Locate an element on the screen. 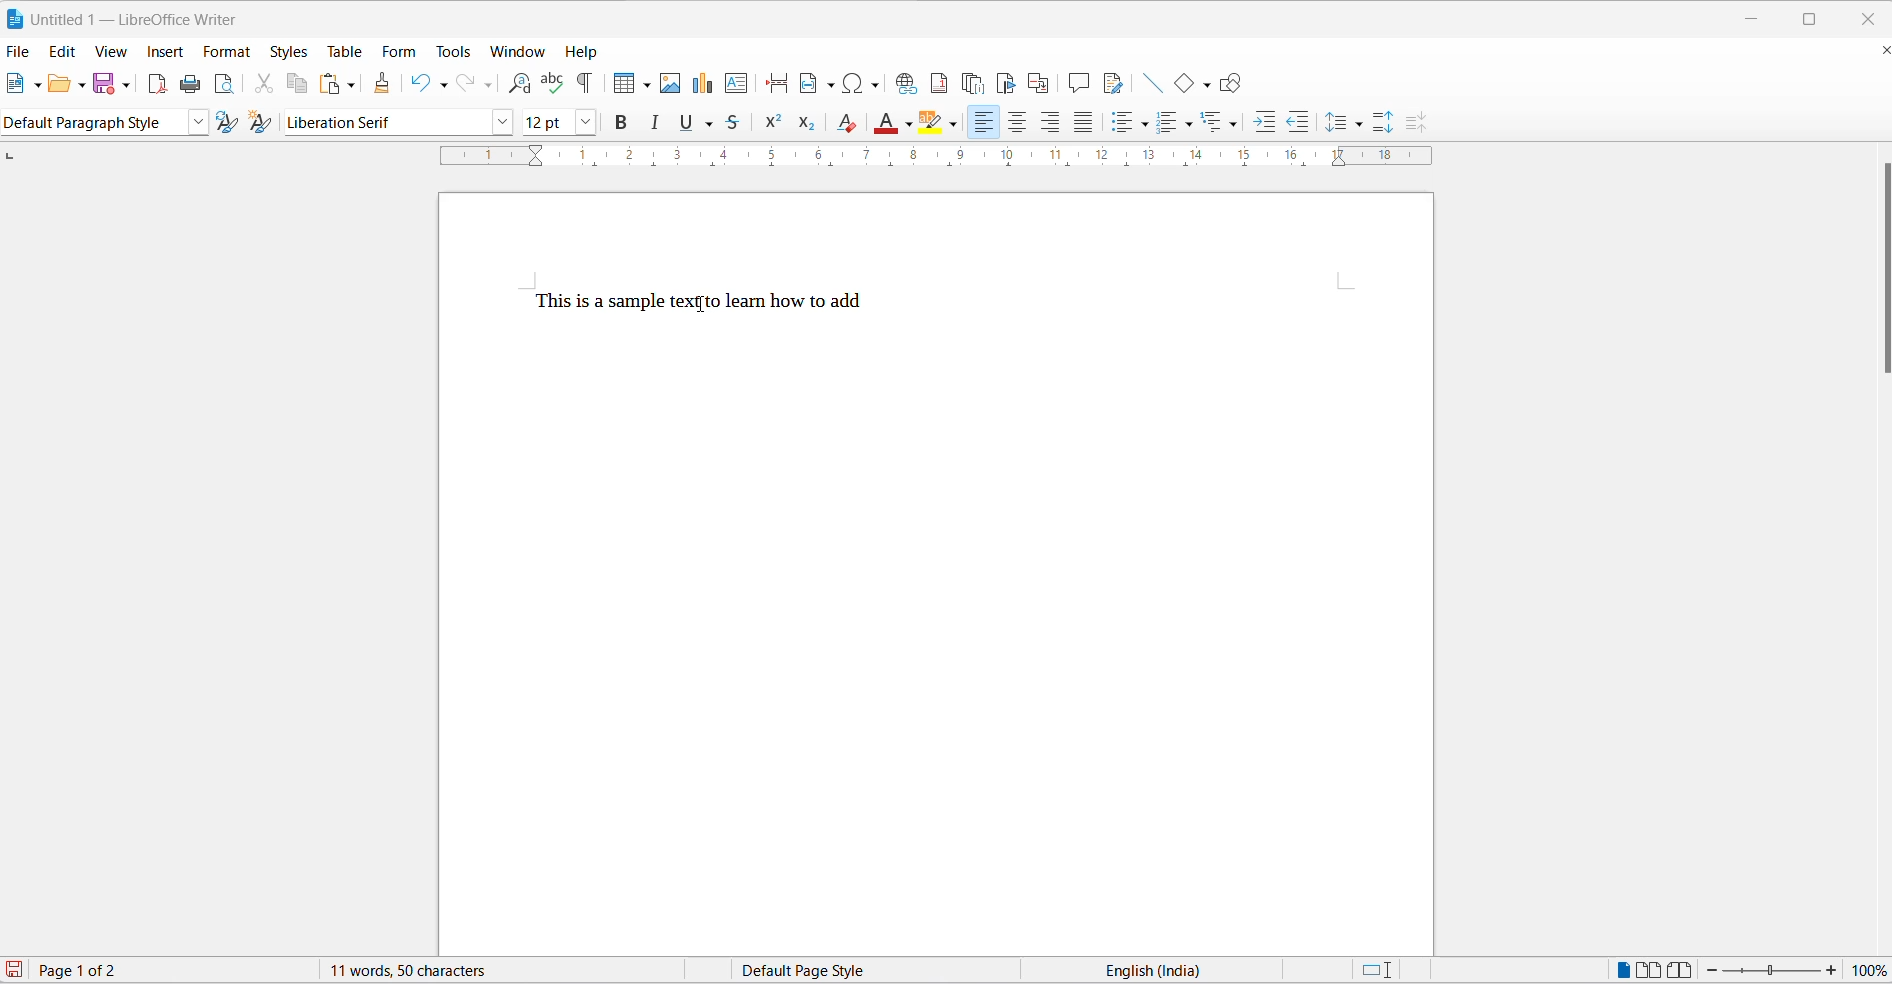 This screenshot has height=984, width=1892. redo is located at coordinates (467, 84).